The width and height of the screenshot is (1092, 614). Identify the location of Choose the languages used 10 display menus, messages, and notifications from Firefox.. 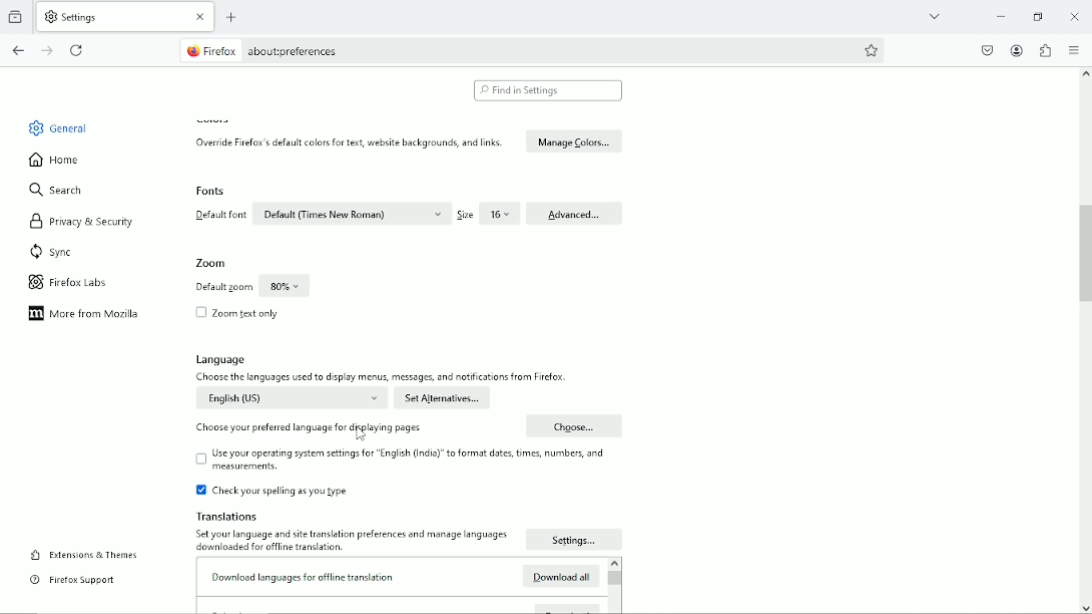
(383, 378).